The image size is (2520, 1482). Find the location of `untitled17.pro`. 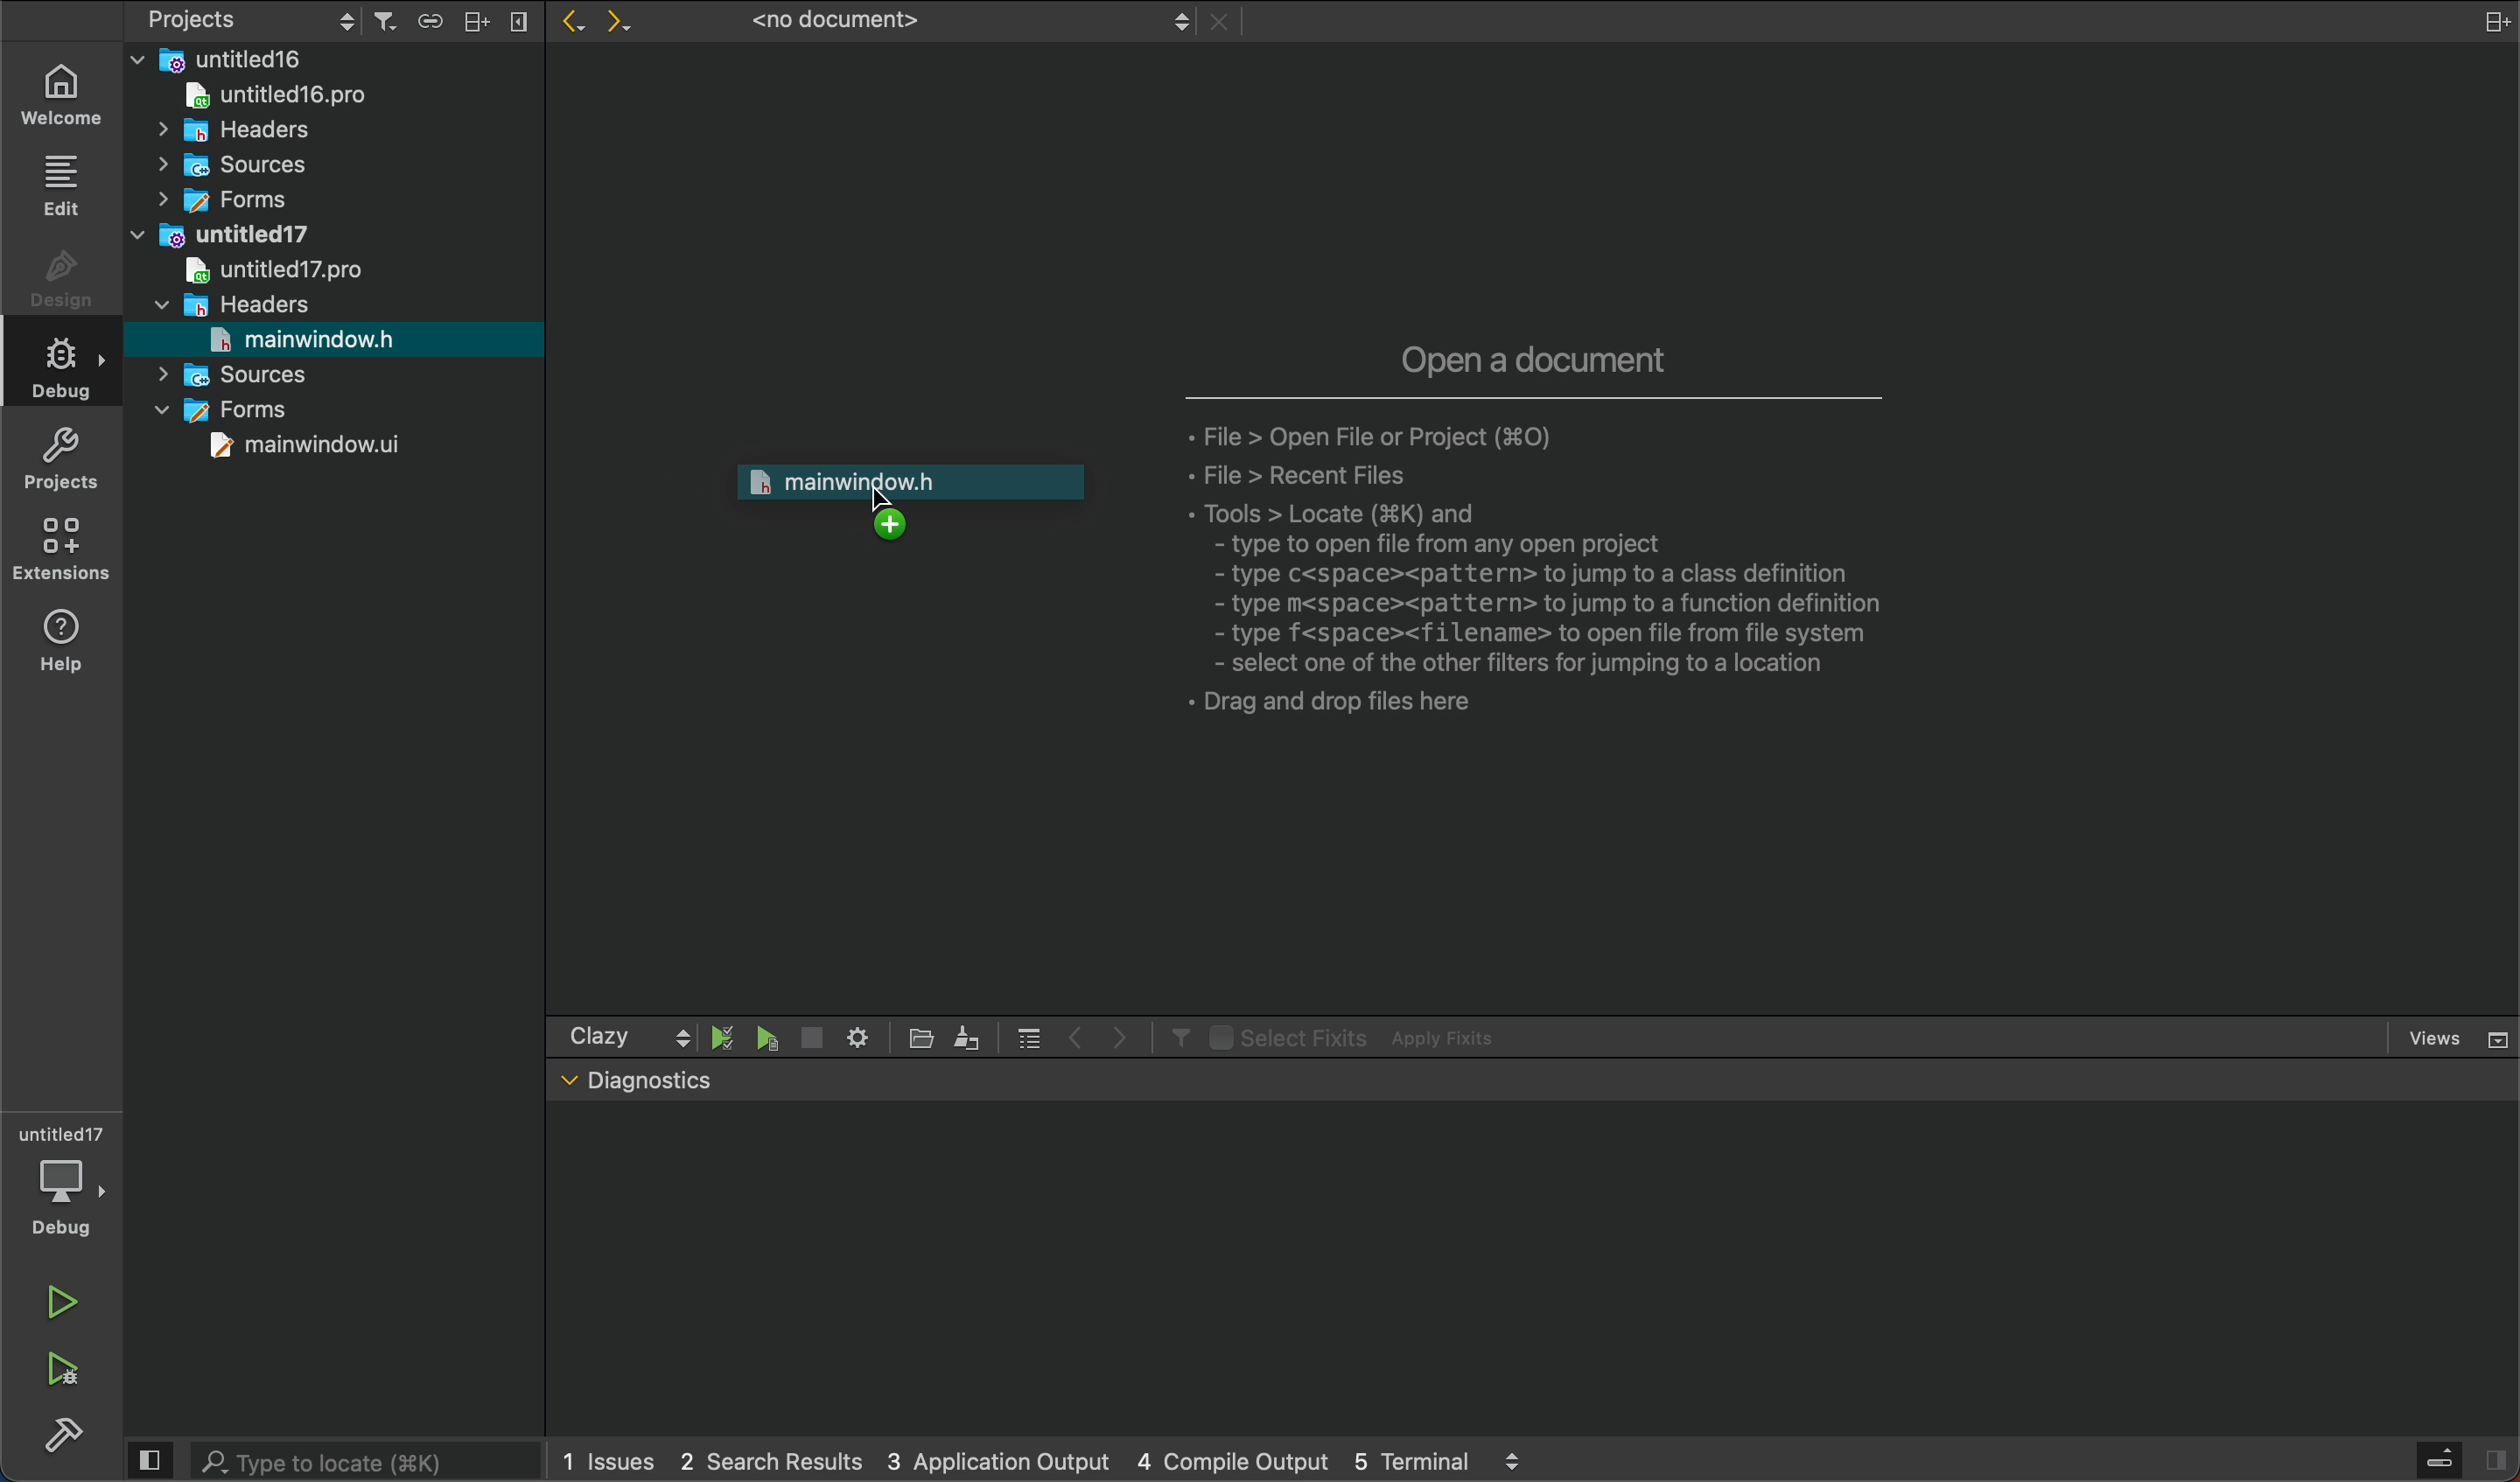

untitled17.pro is located at coordinates (268, 270).